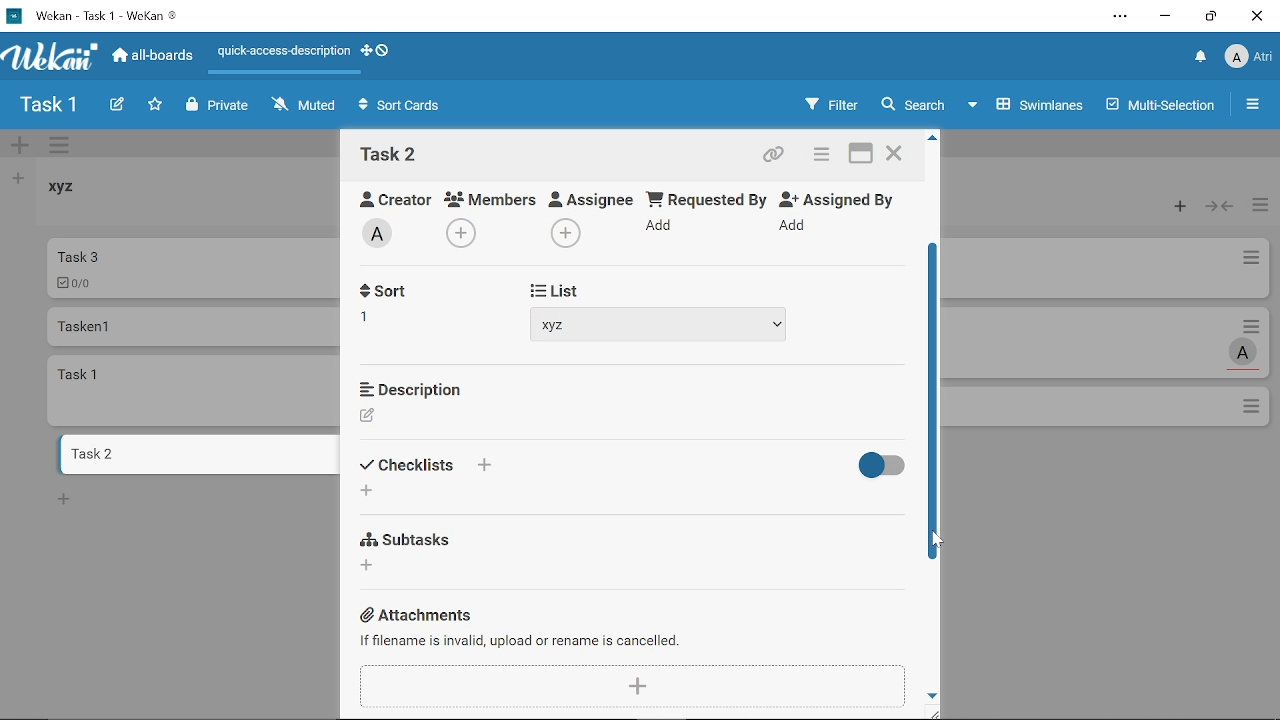  I want to click on Card actions, so click(1250, 261).